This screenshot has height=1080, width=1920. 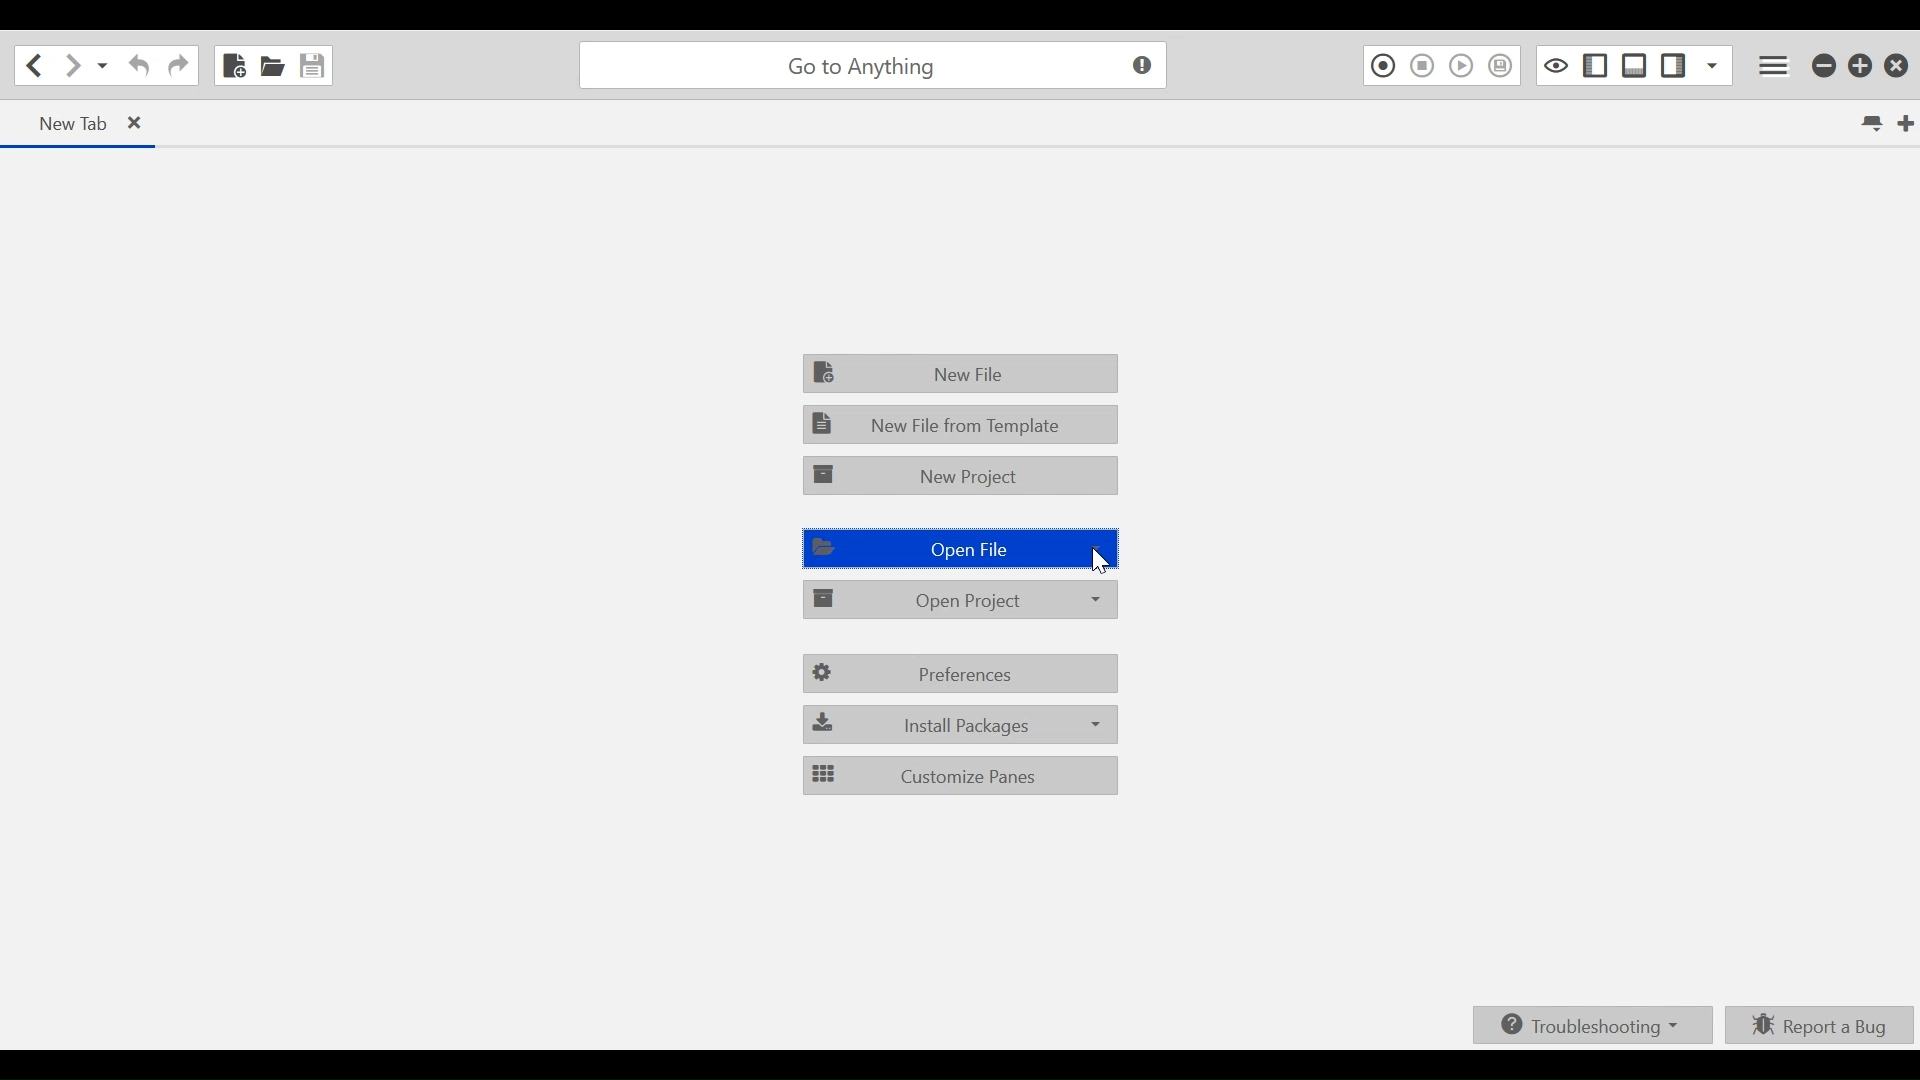 I want to click on Save File, so click(x=313, y=65).